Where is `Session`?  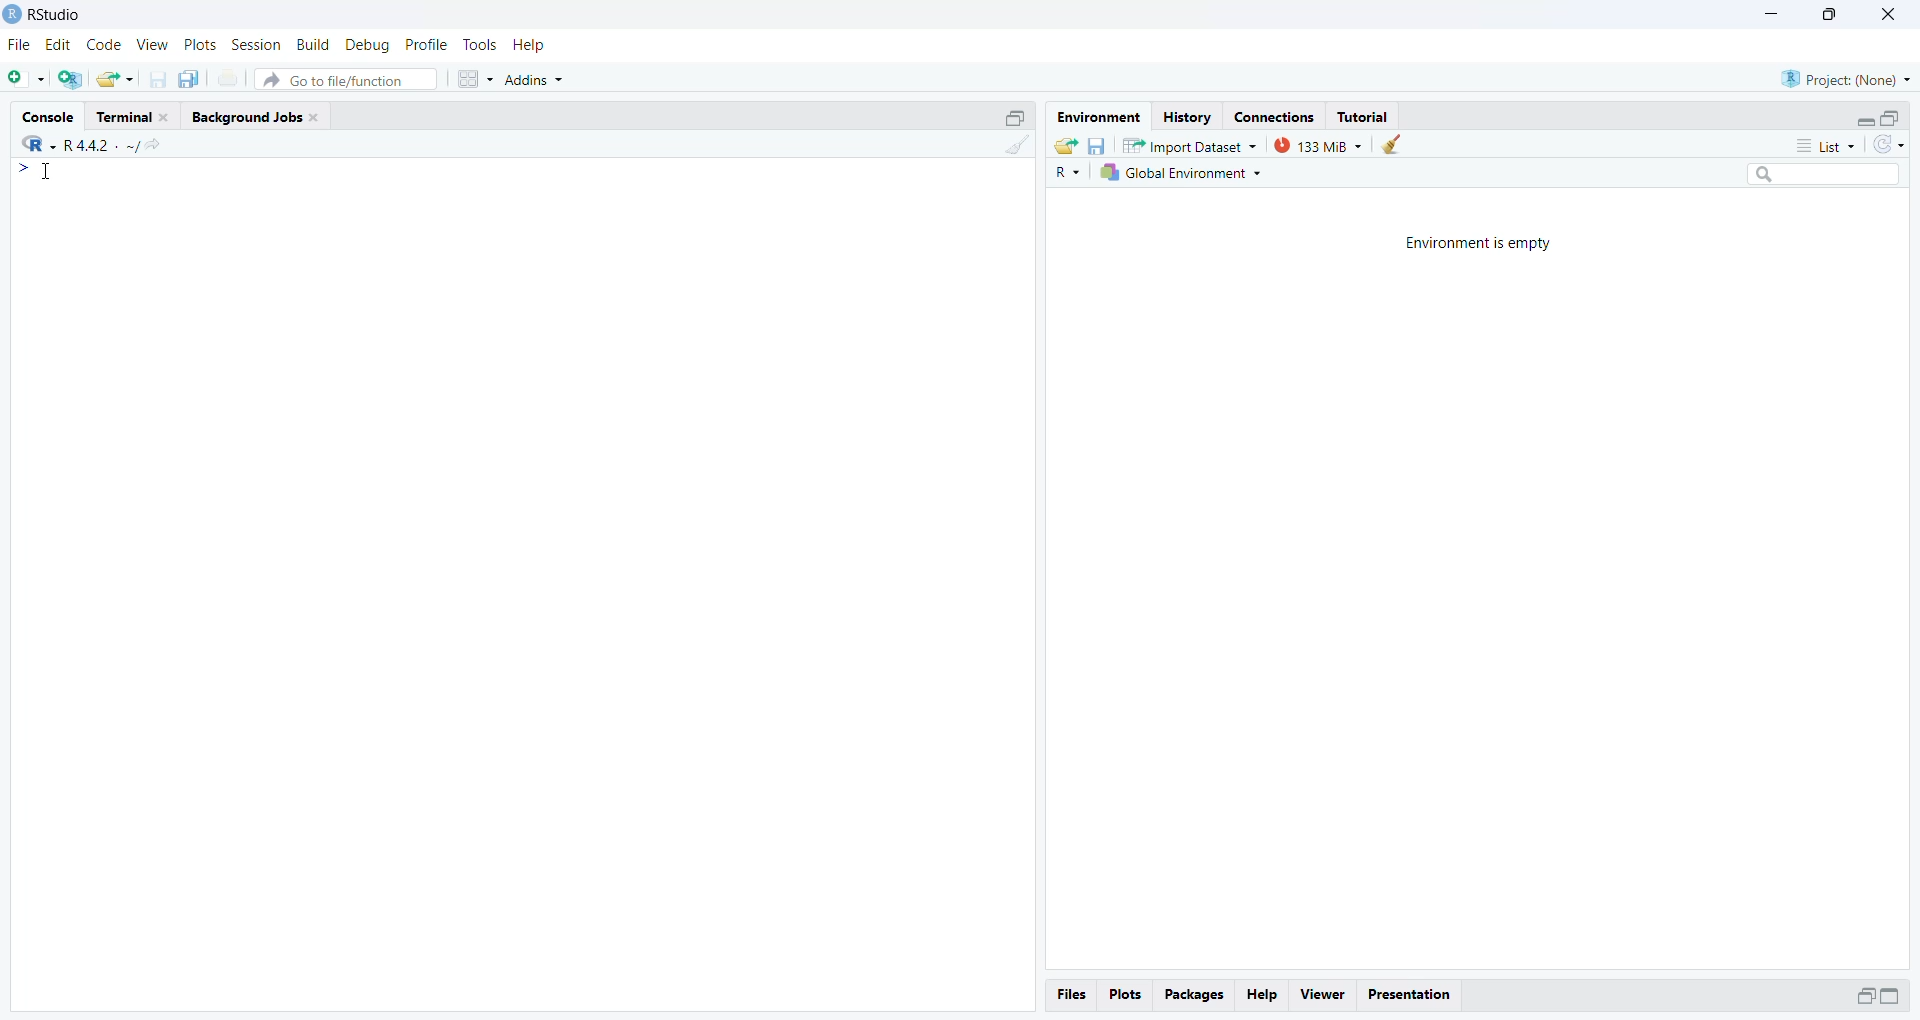
Session is located at coordinates (257, 43).